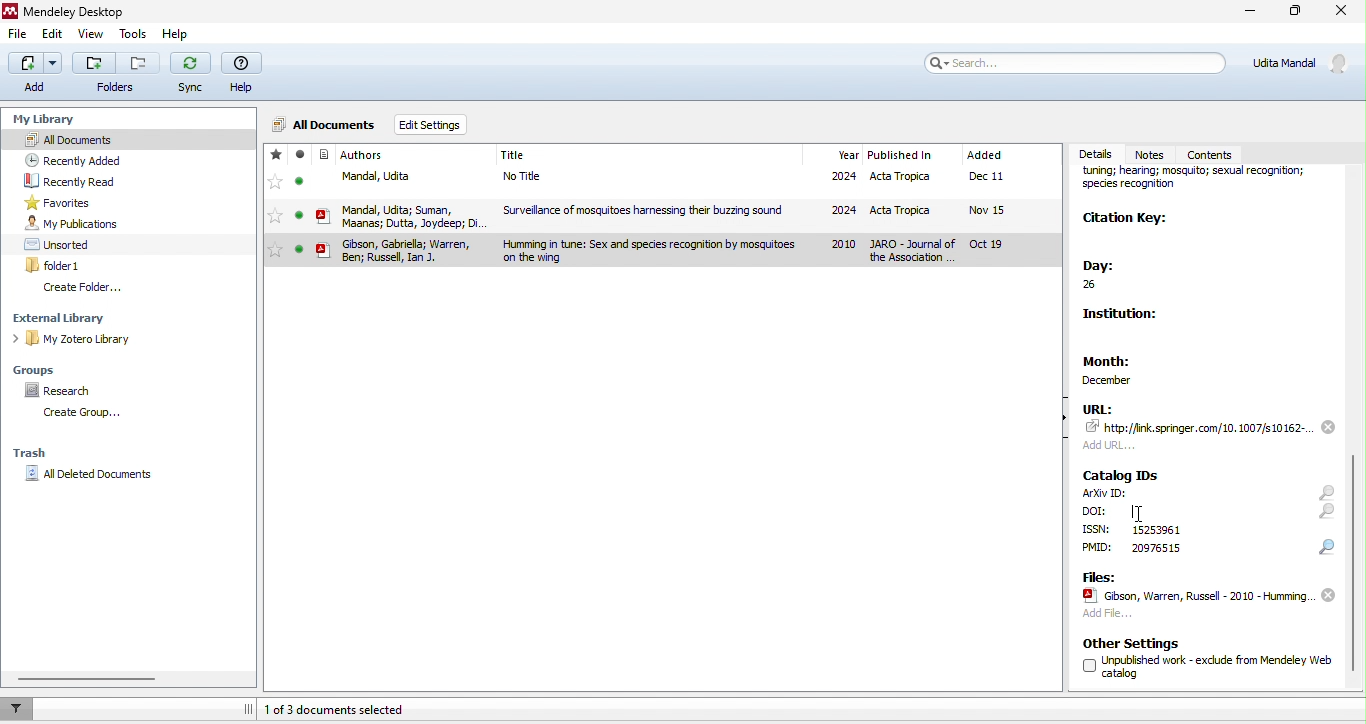 Image resolution: width=1366 pixels, height=724 pixels. What do you see at coordinates (1133, 643) in the screenshot?
I see `other settings` at bounding box center [1133, 643].